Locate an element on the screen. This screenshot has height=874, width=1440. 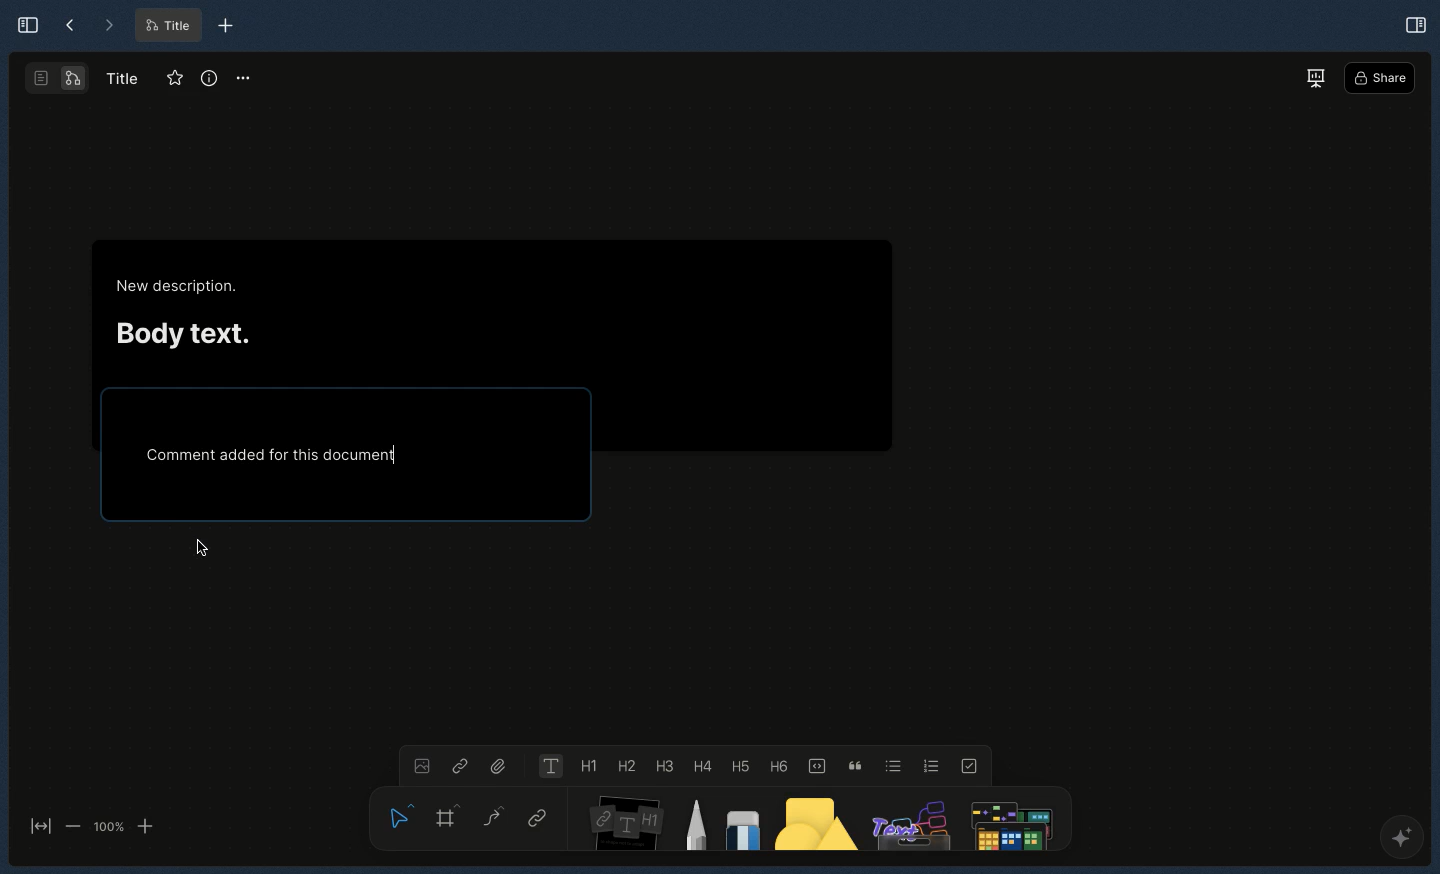
Comment added for this document is located at coordinates (271, 453).